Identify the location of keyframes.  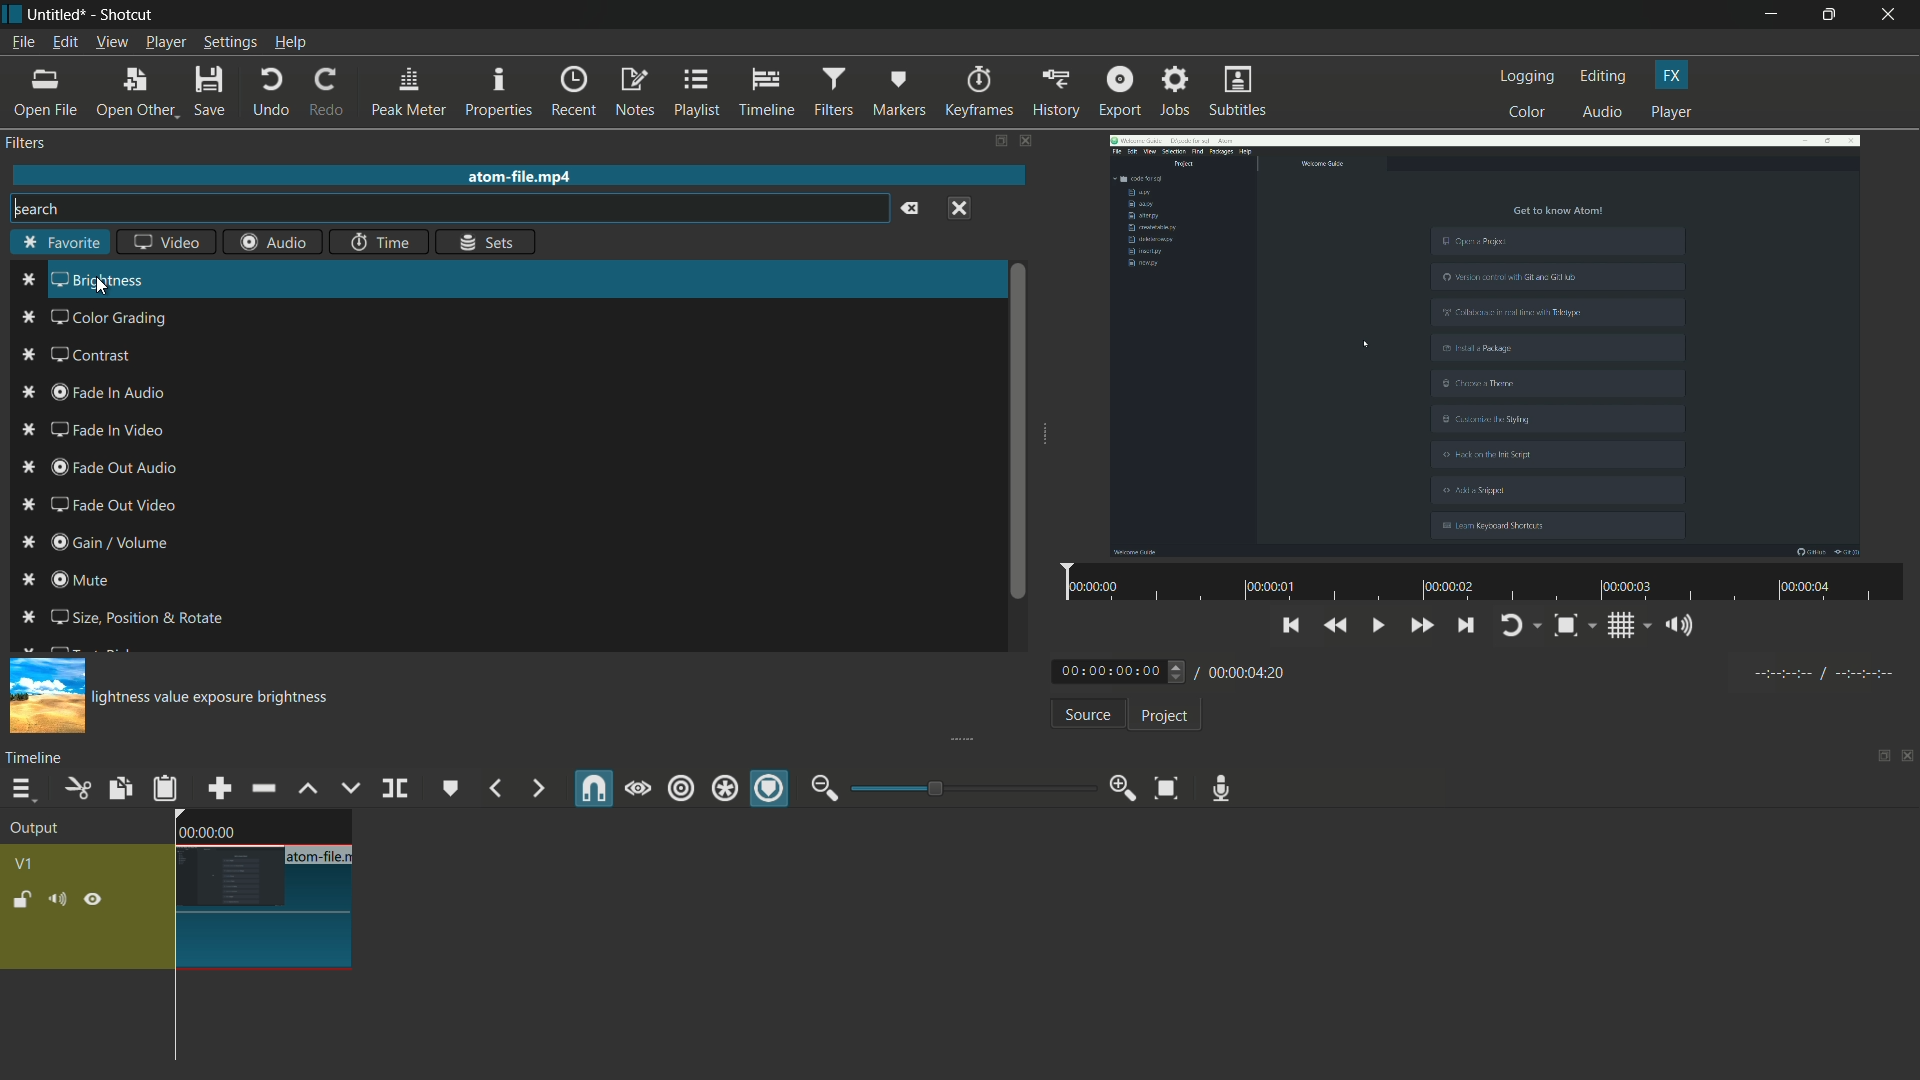
(978, 92).